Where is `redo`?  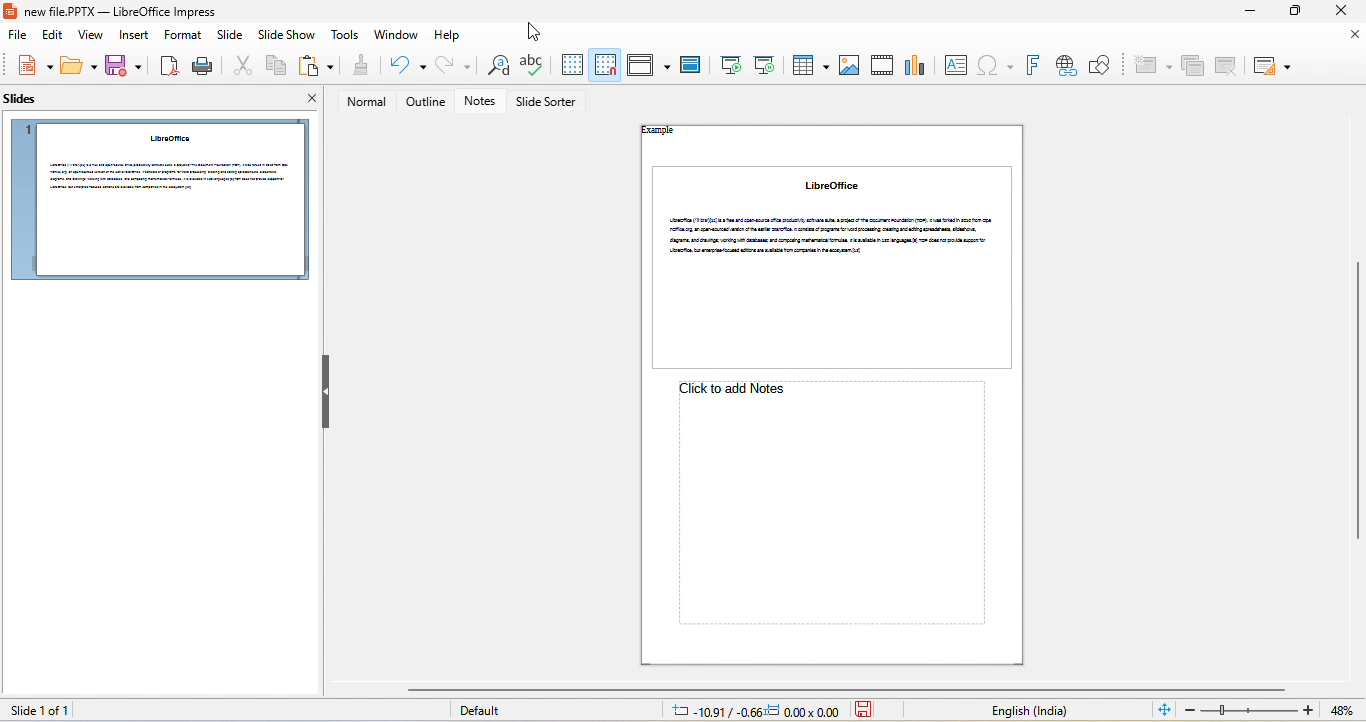
redo is located at coordinates (454, 65).